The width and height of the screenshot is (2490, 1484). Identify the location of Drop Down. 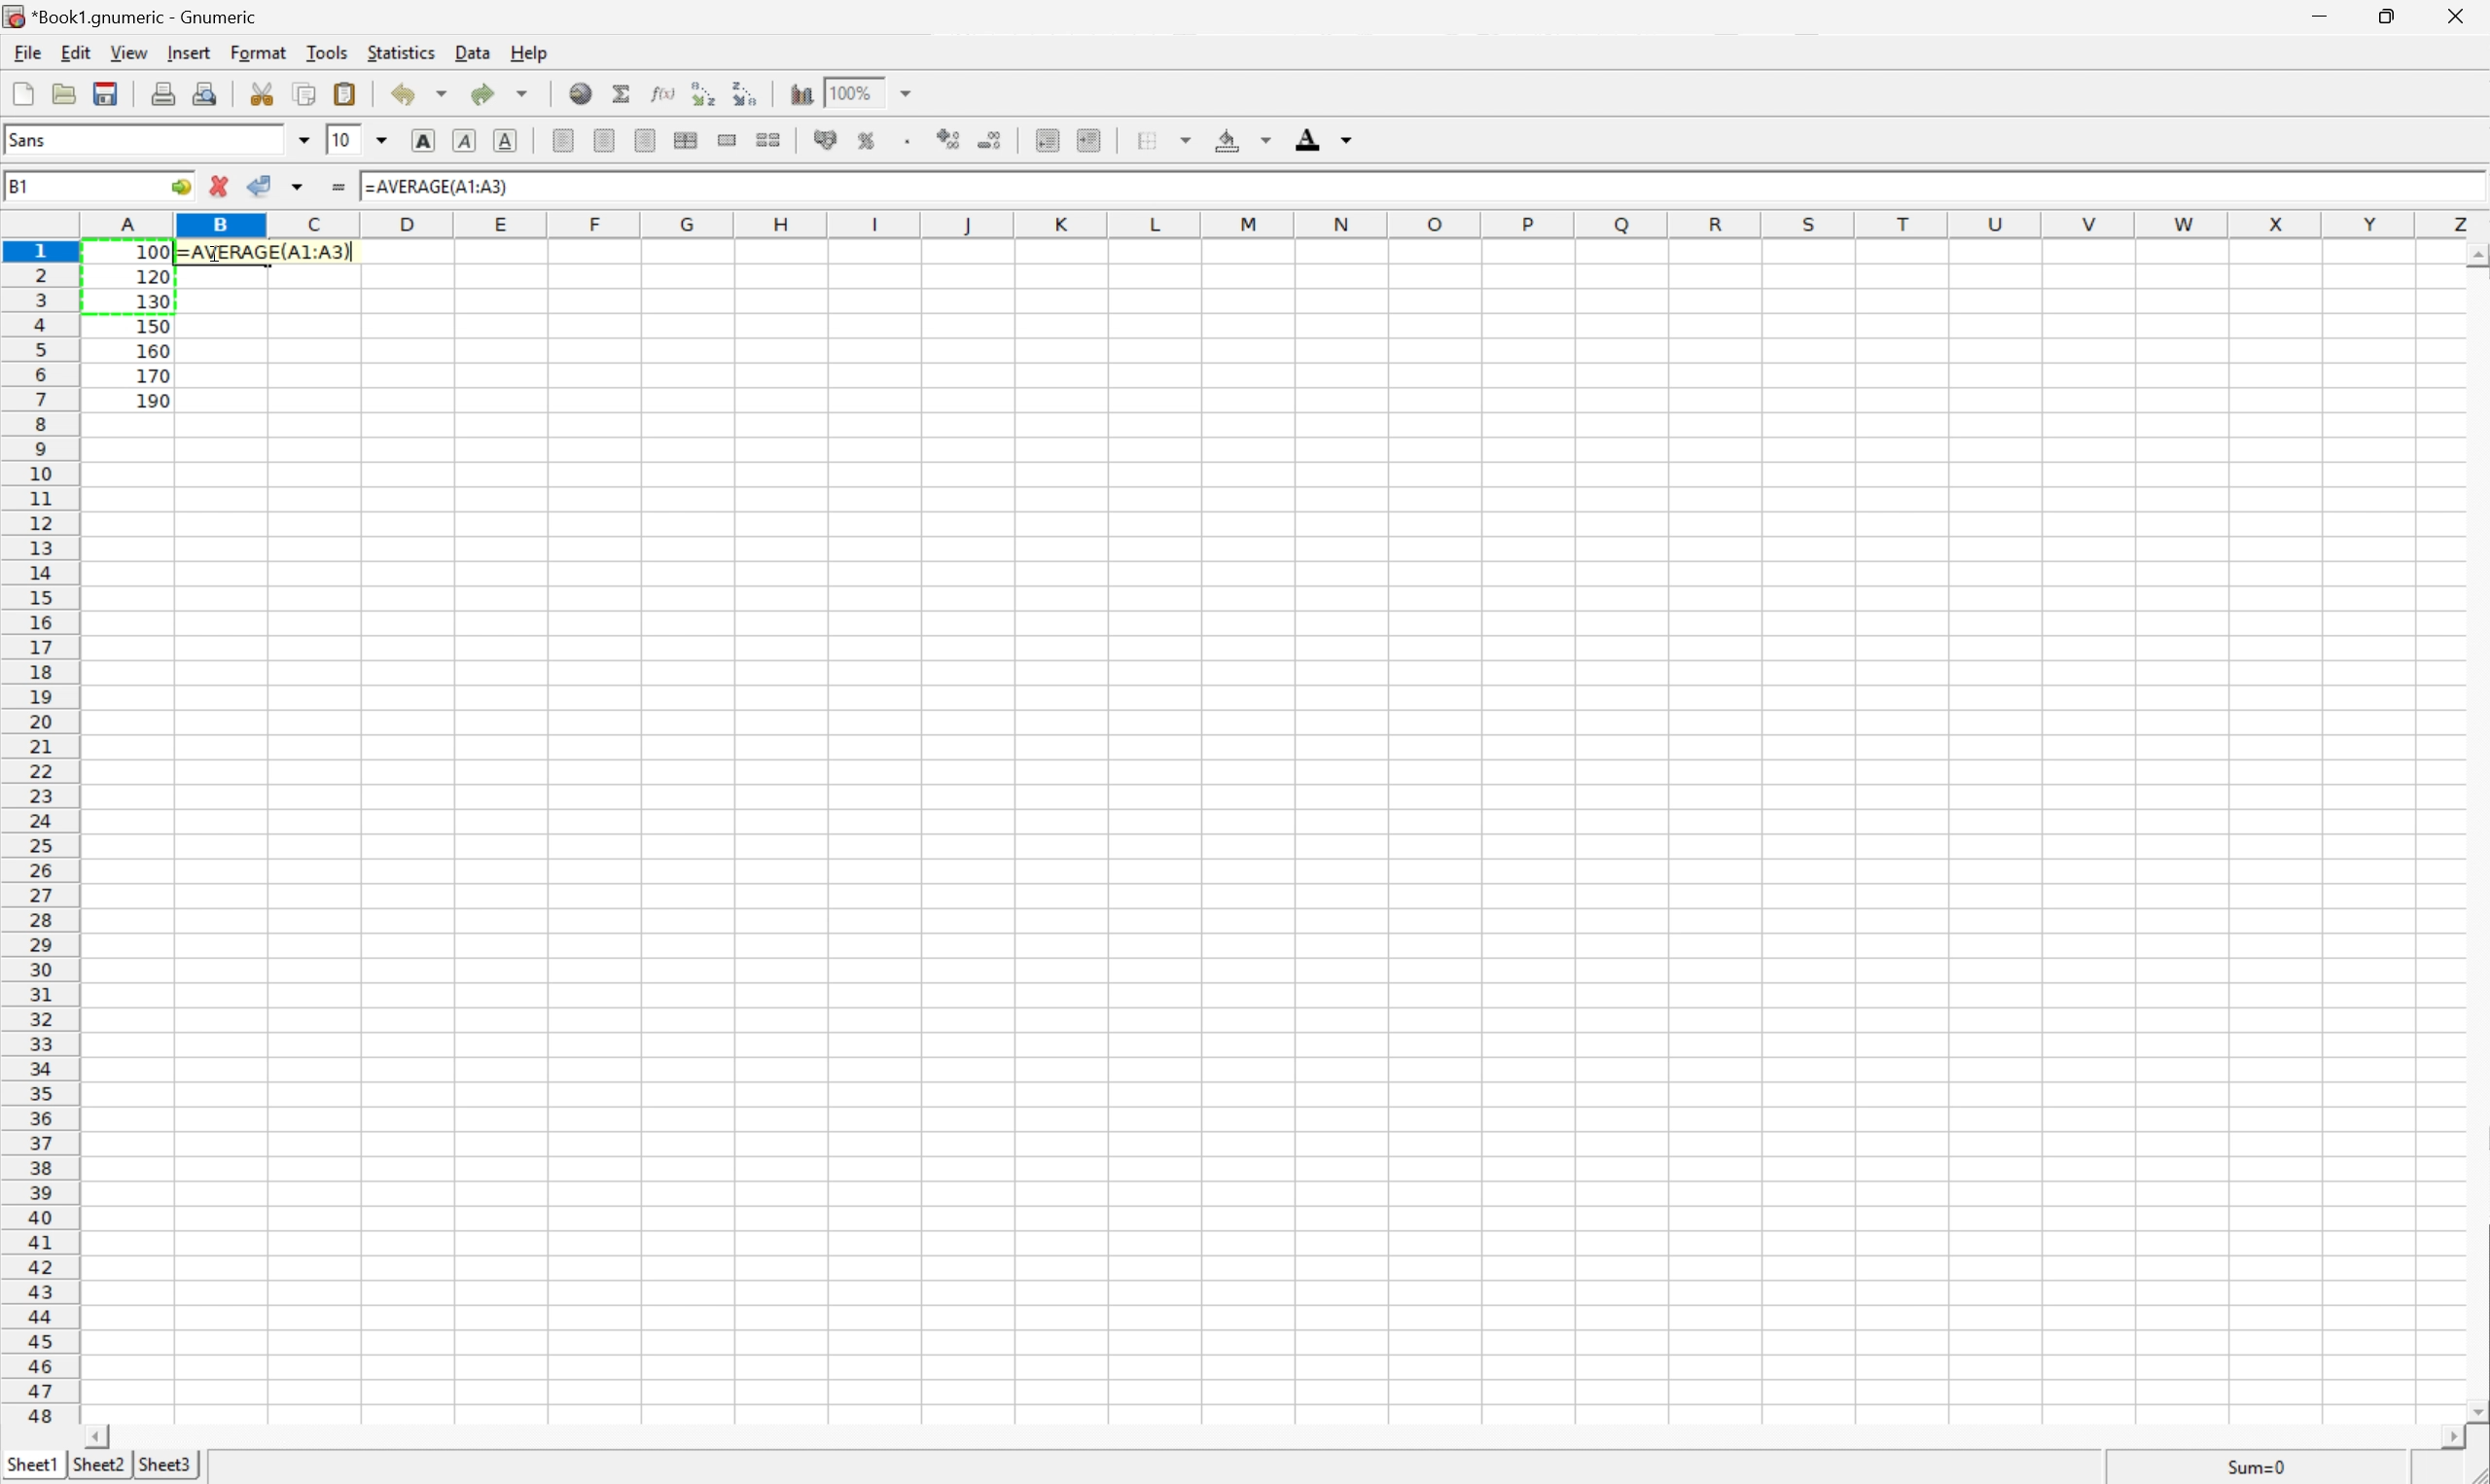
(307, 139).